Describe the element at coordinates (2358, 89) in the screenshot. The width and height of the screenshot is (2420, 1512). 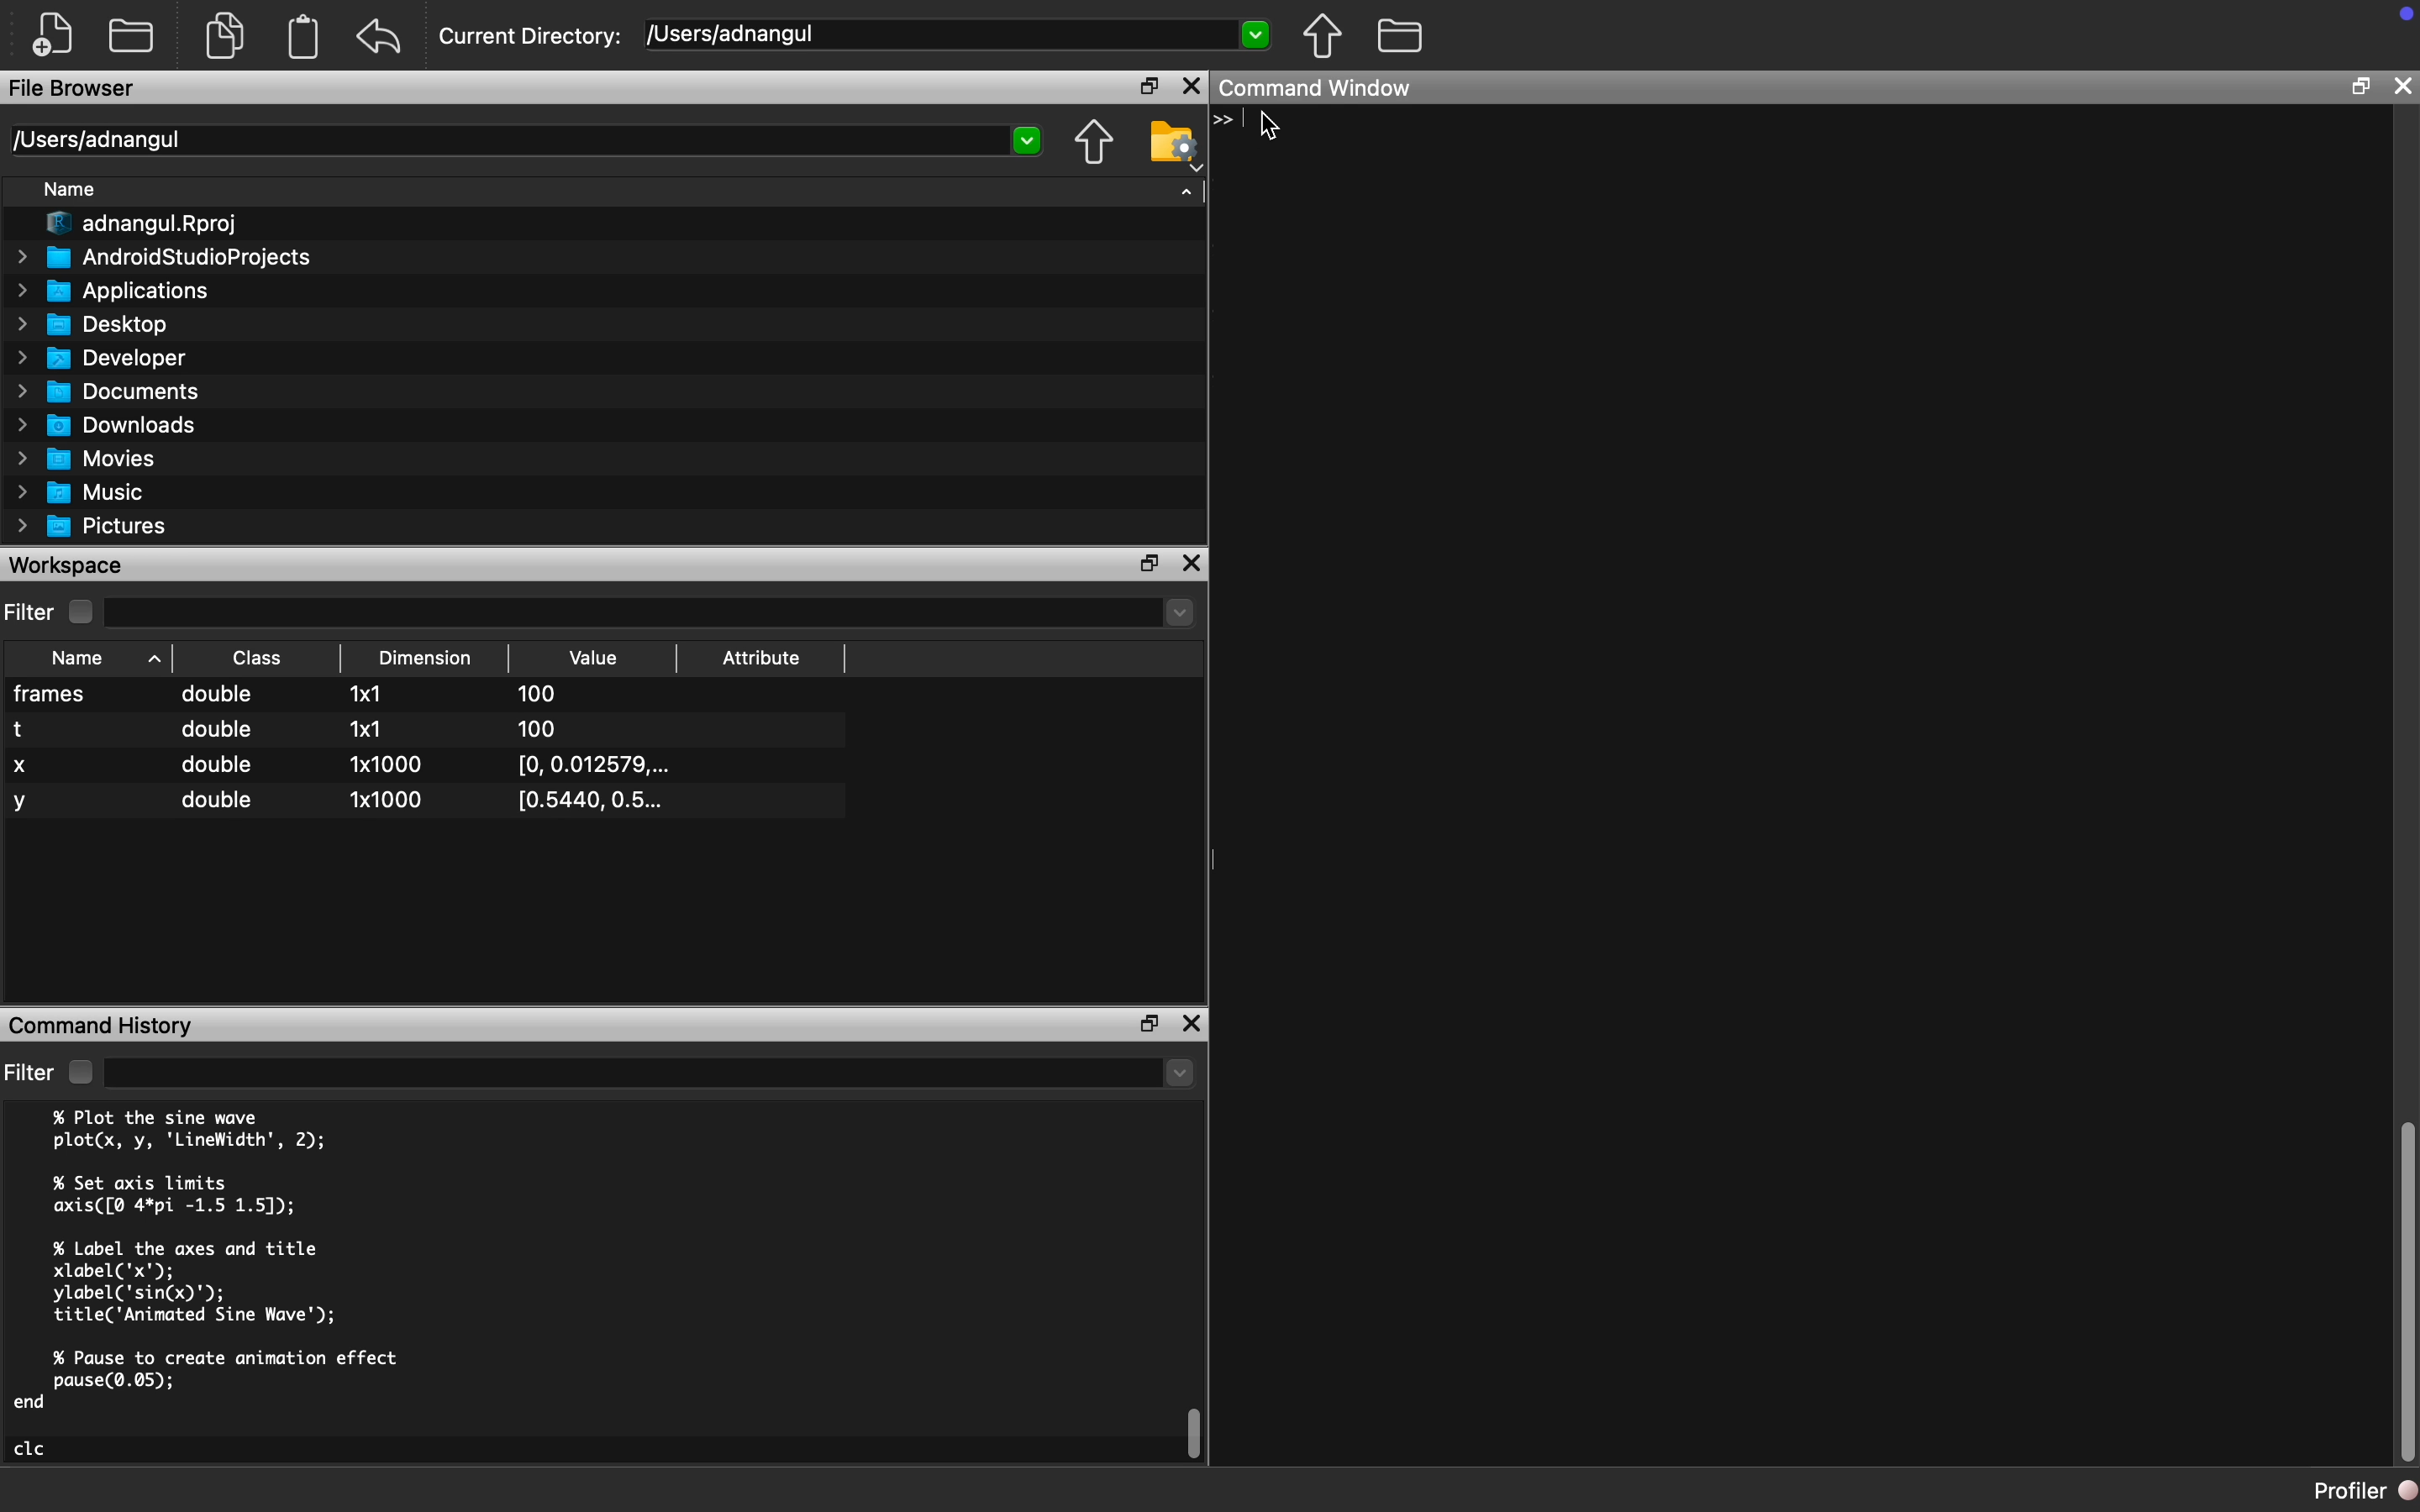
I see `Restore Down` at that location.